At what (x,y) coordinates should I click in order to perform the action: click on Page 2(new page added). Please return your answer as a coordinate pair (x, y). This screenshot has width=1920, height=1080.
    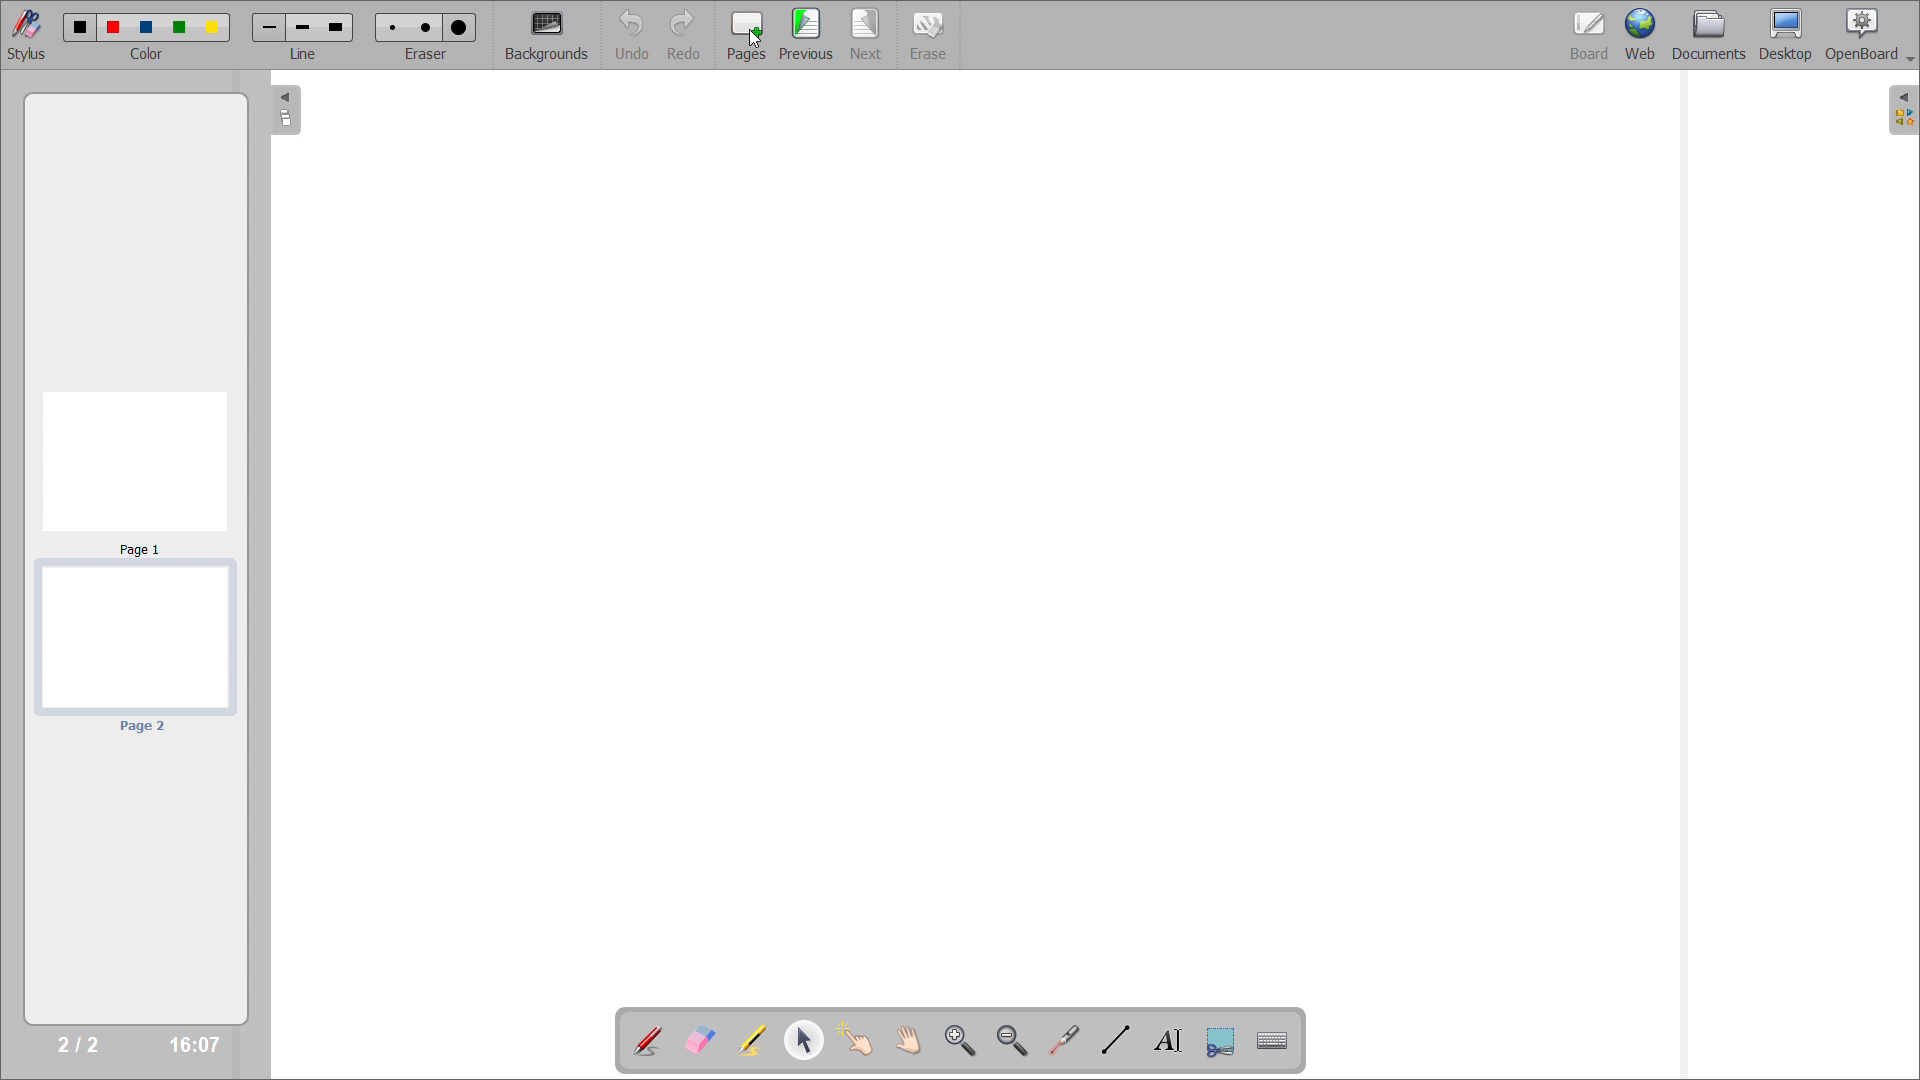
    Looking at the image, I should click on (135, 654).